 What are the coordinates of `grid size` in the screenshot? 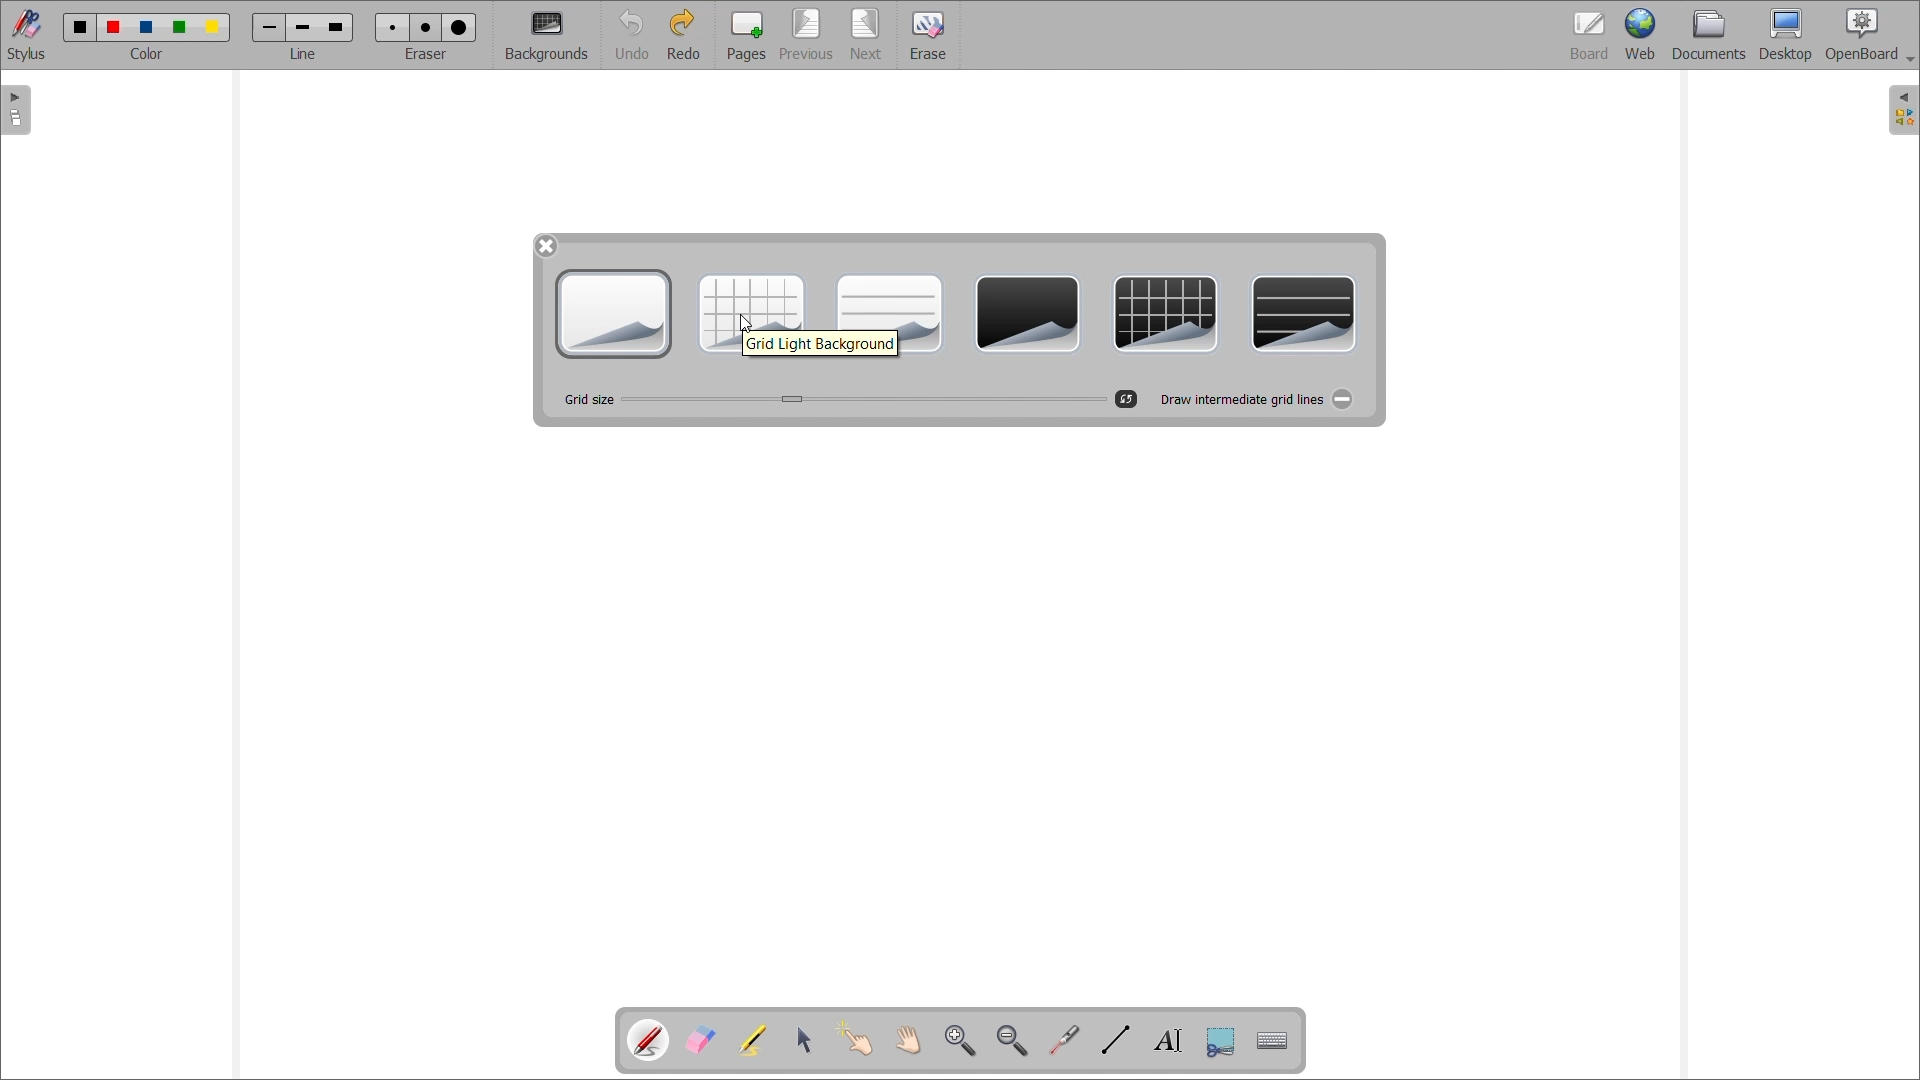 It's located at (587, 400).